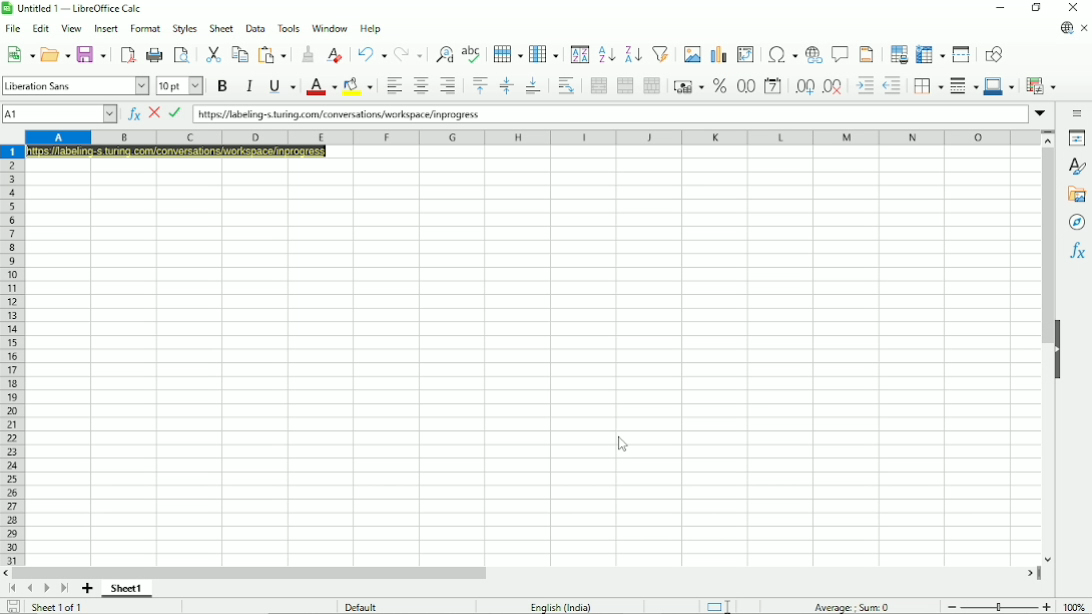  Describe the element at coordinates (745, 53) in the screenshot. I see `Insert or edit pivot table` at that location.